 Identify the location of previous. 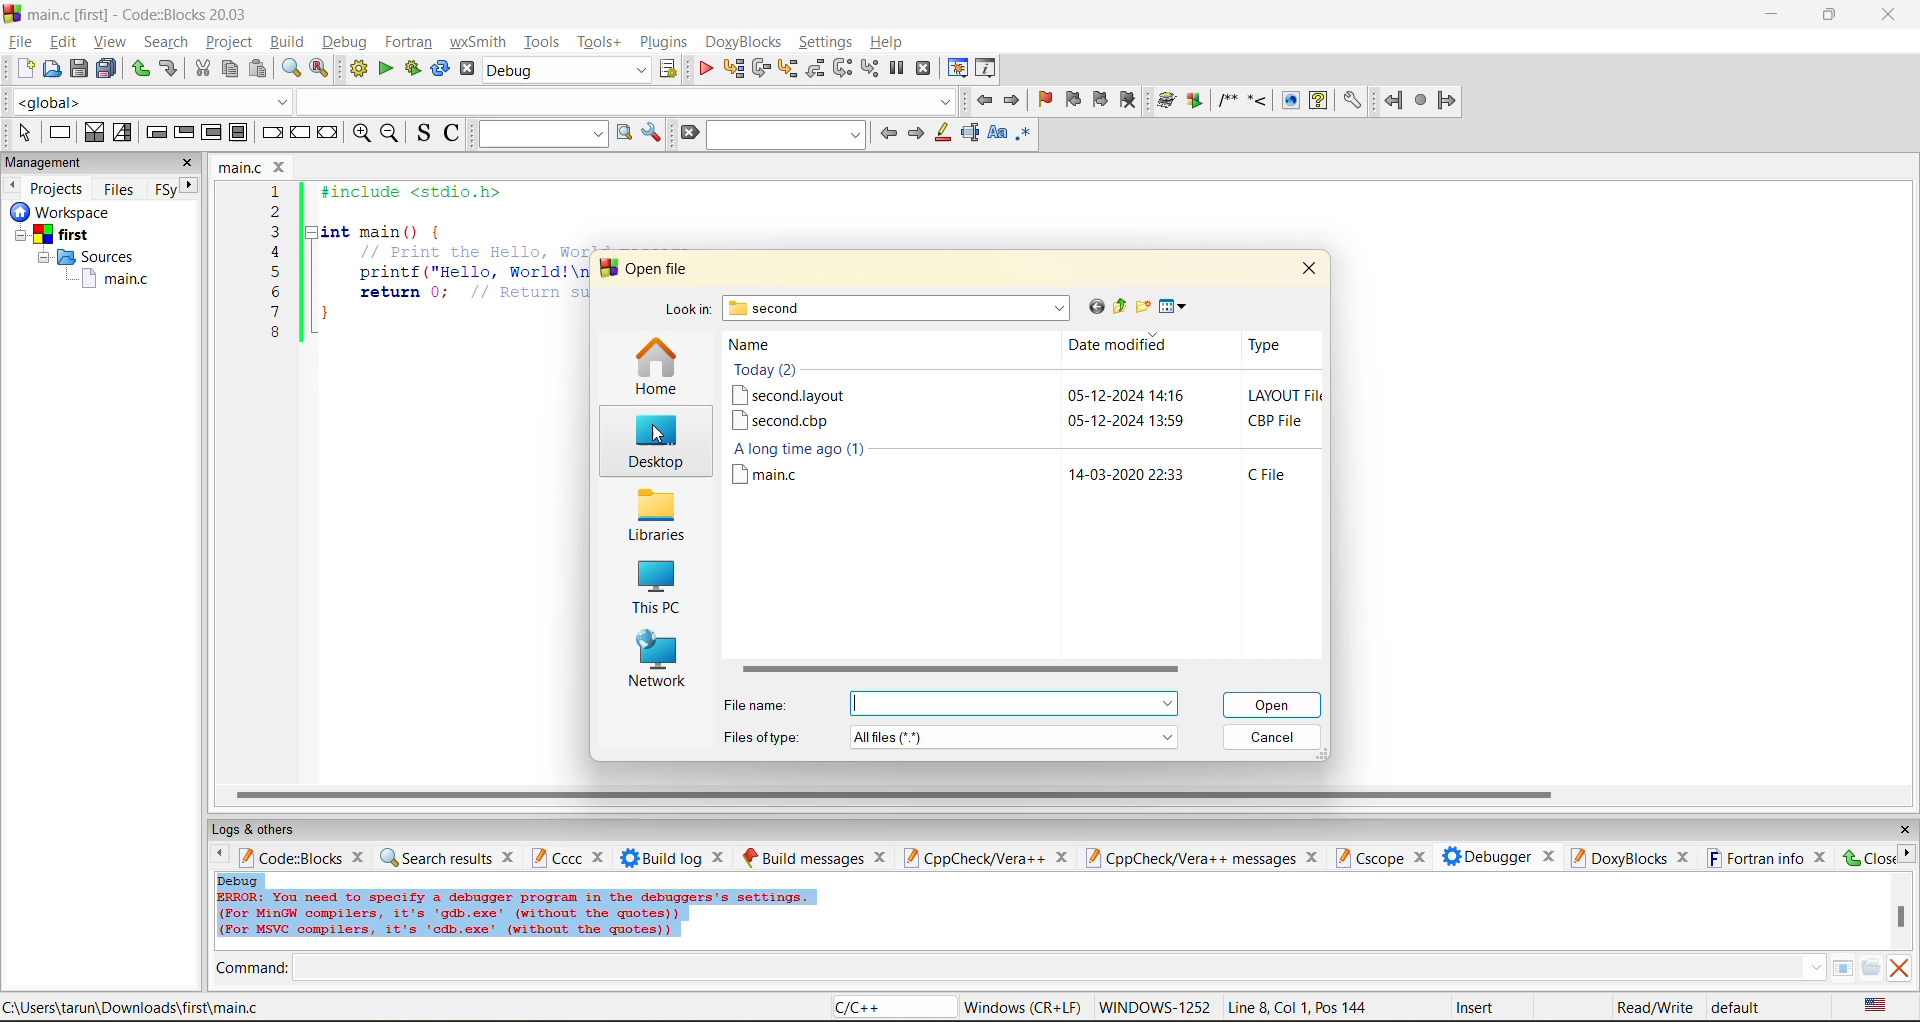
(12, 185).